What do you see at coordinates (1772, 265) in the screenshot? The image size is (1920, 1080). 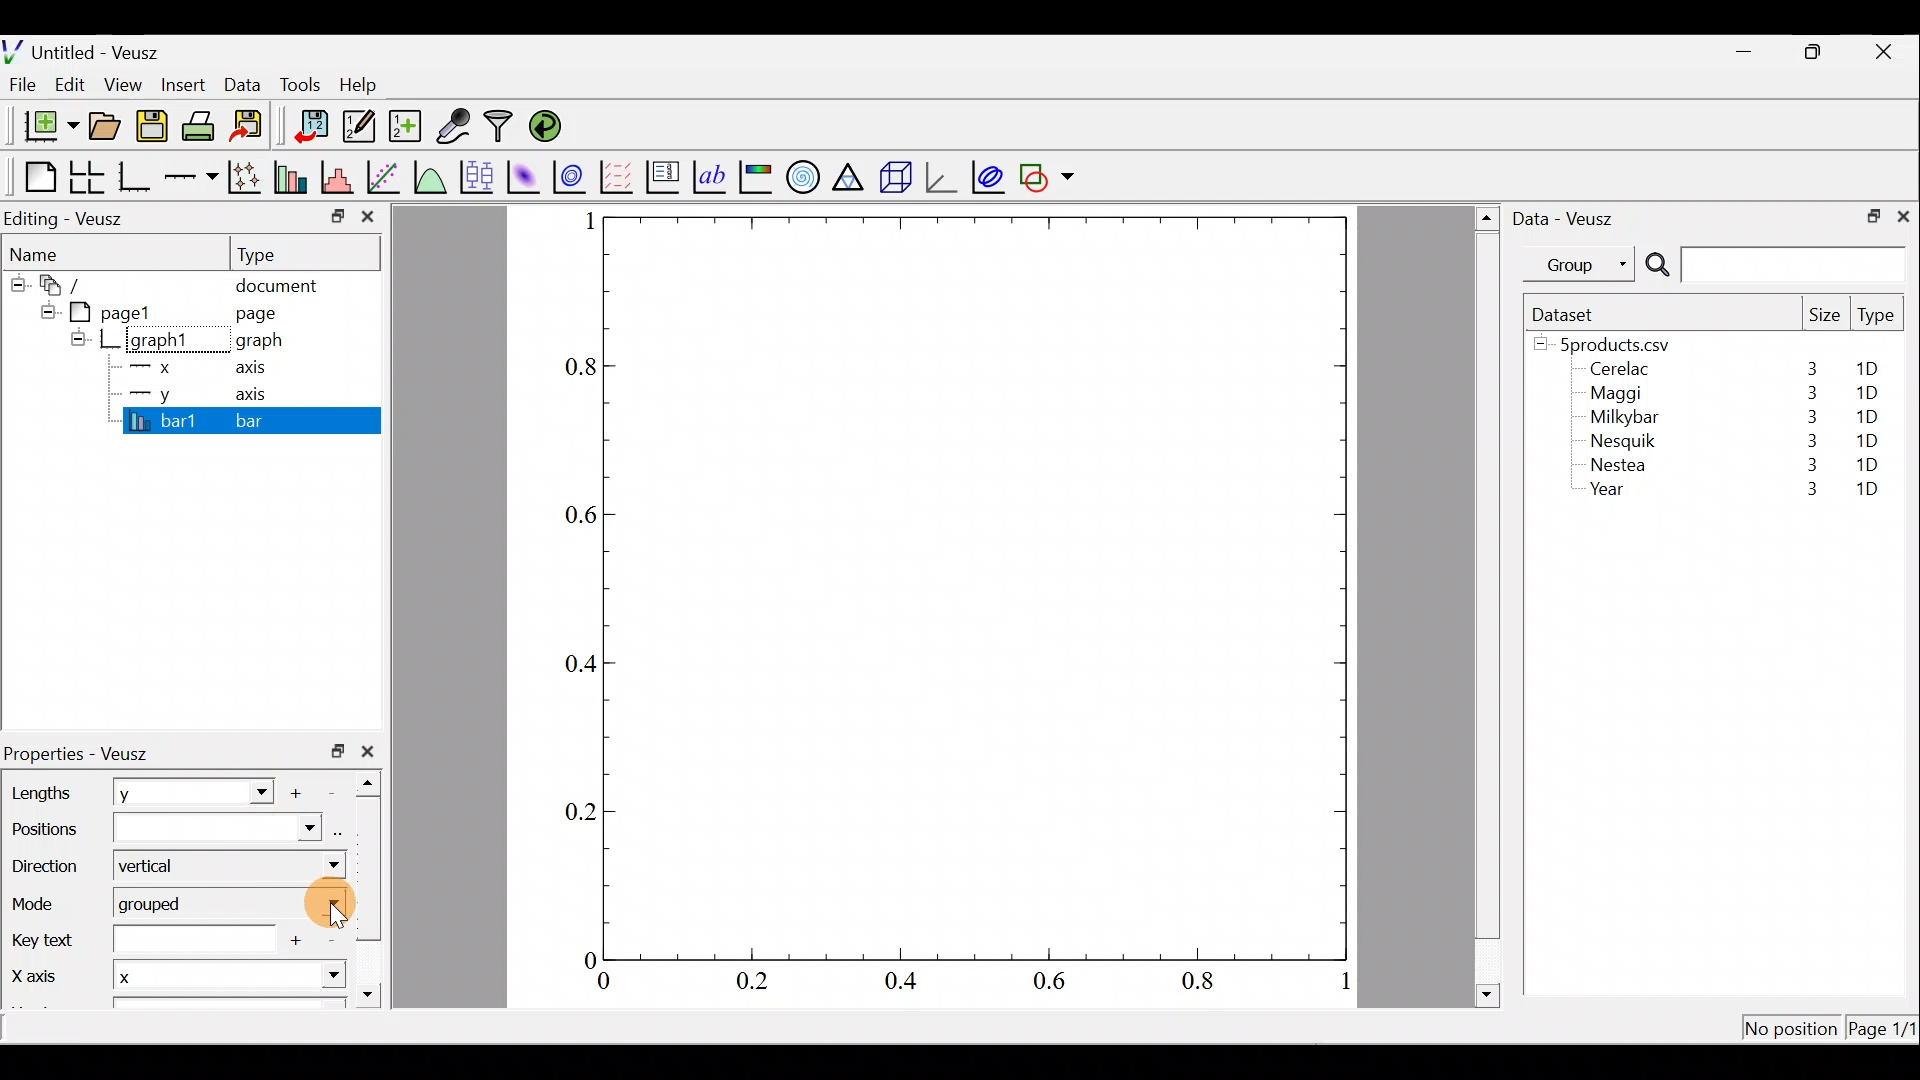 I see `Search bar` at bounding box center [1772, 265].